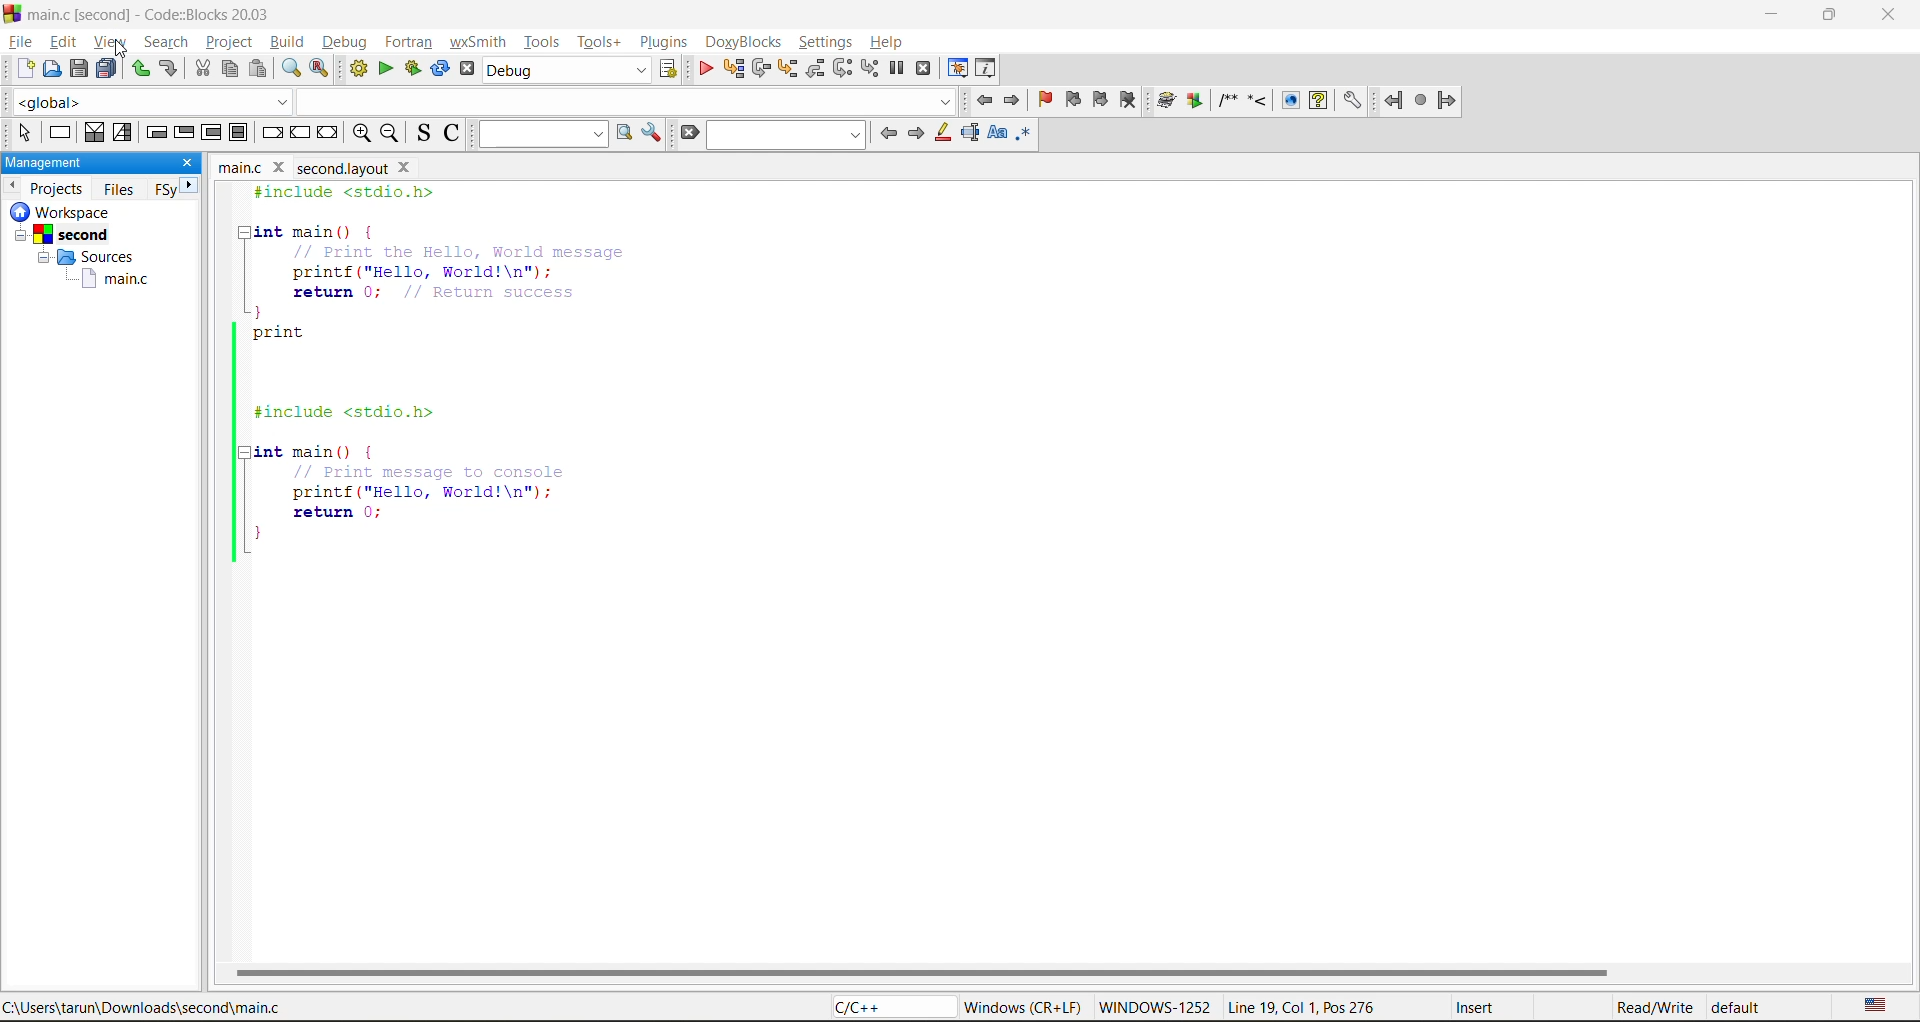 The image size is (1920, 1022). What do you see at coordinates (151, 12) in the screenshot?
I see `app name and file name` at bounding box center [151, 12].